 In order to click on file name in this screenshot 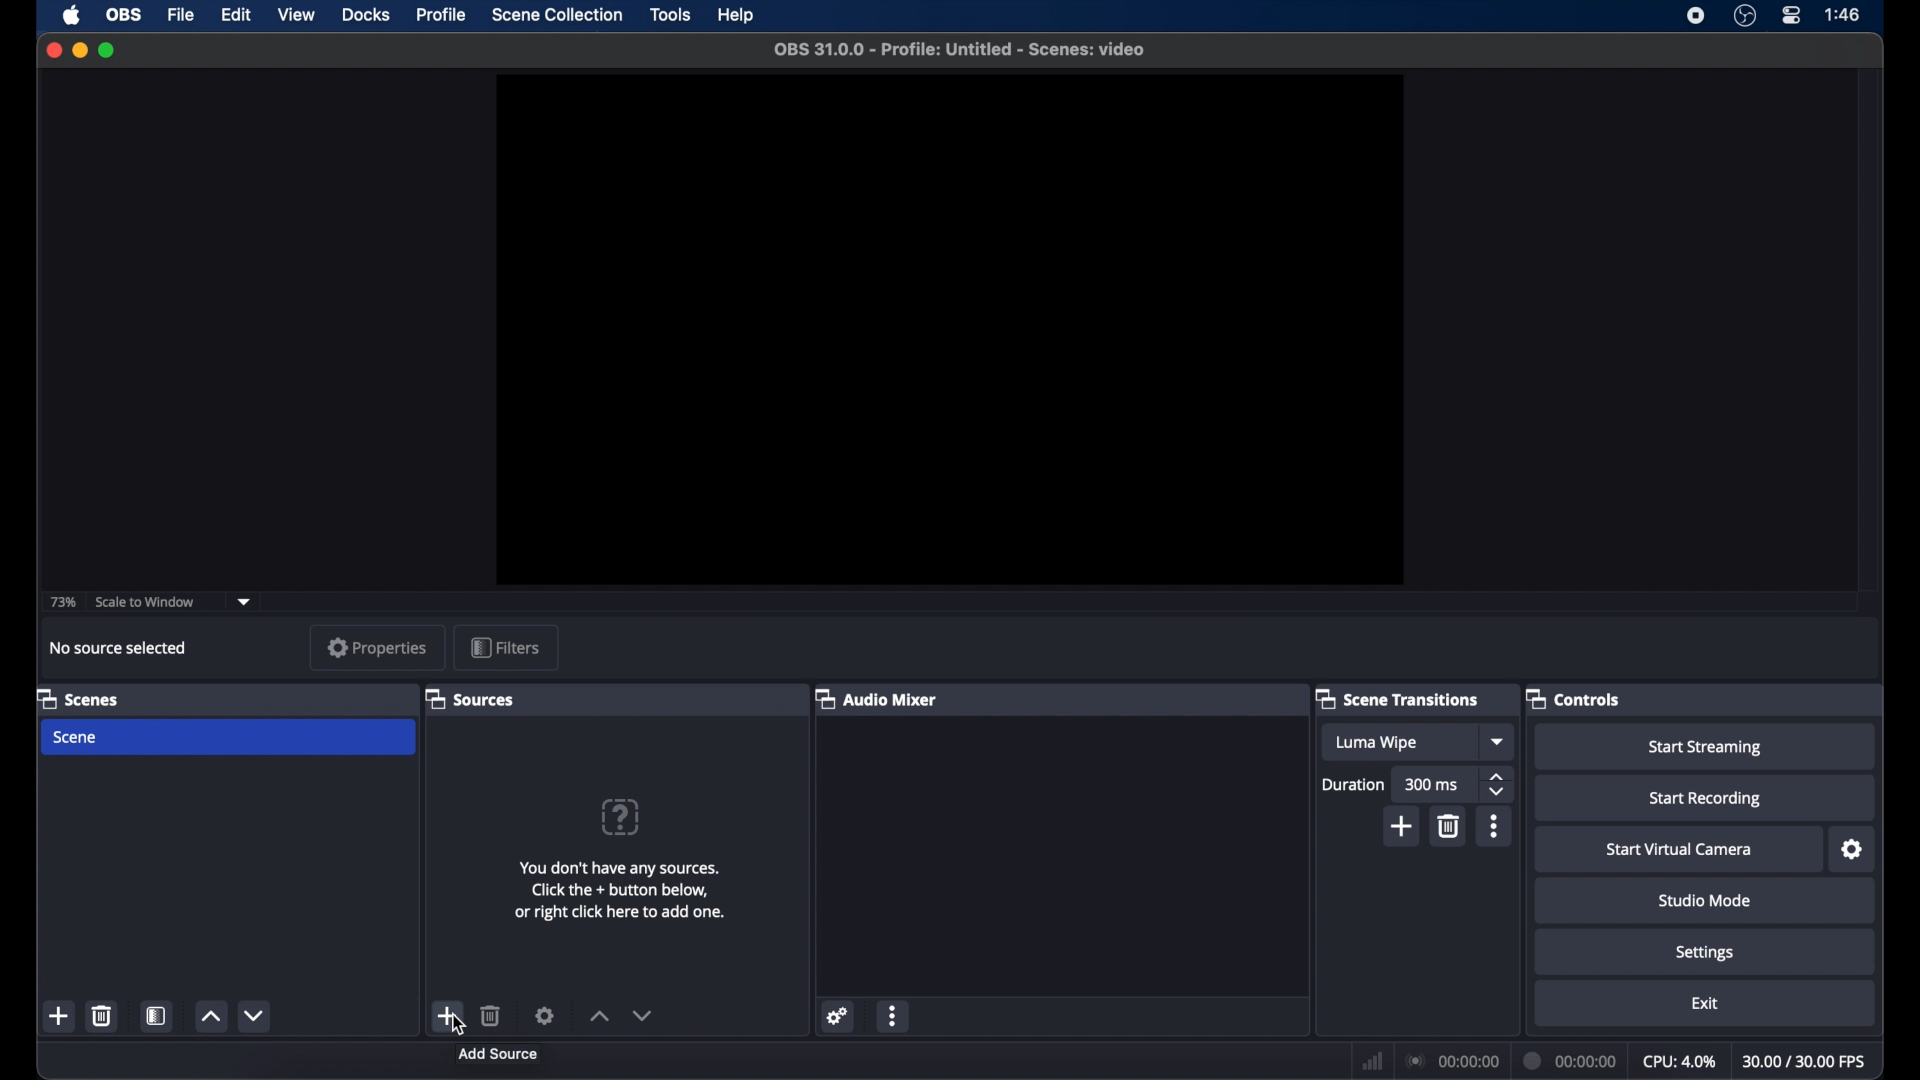, I will do `click(965, 50)`.